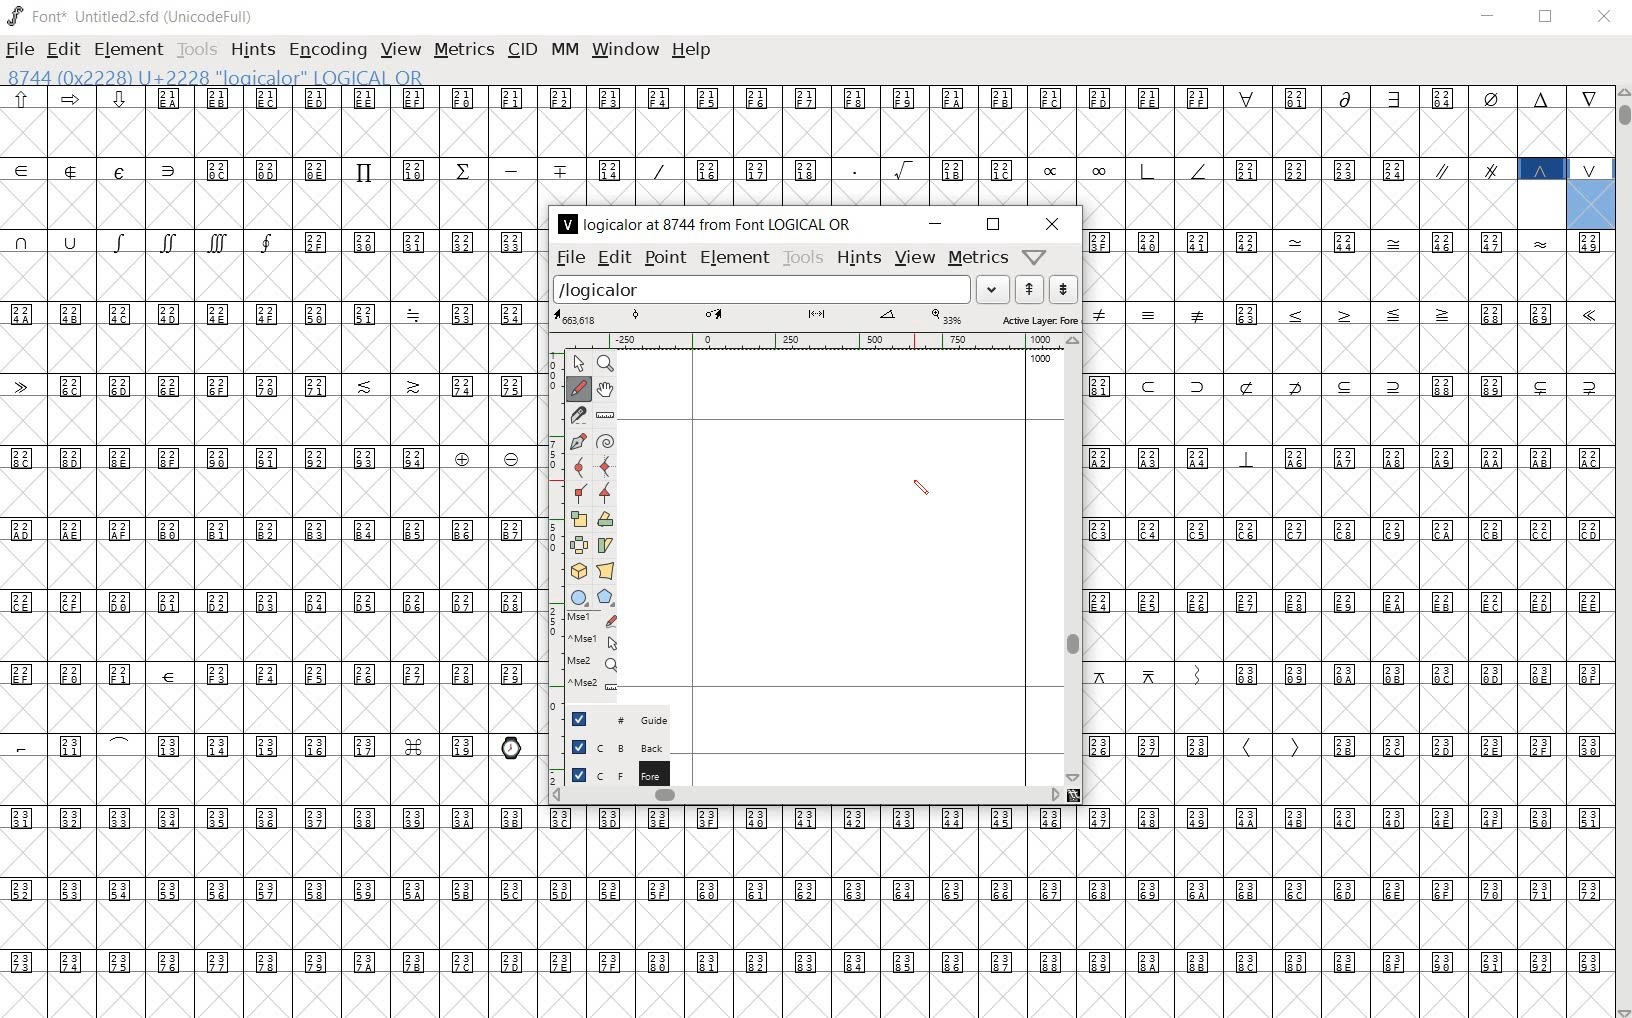  What do you see at coordinates (1588, 195) in the screenshot?
I see `8744 (0x2228) U+2228 "logicalor" LOGICAL OR` at bounding box center [1588, 195].